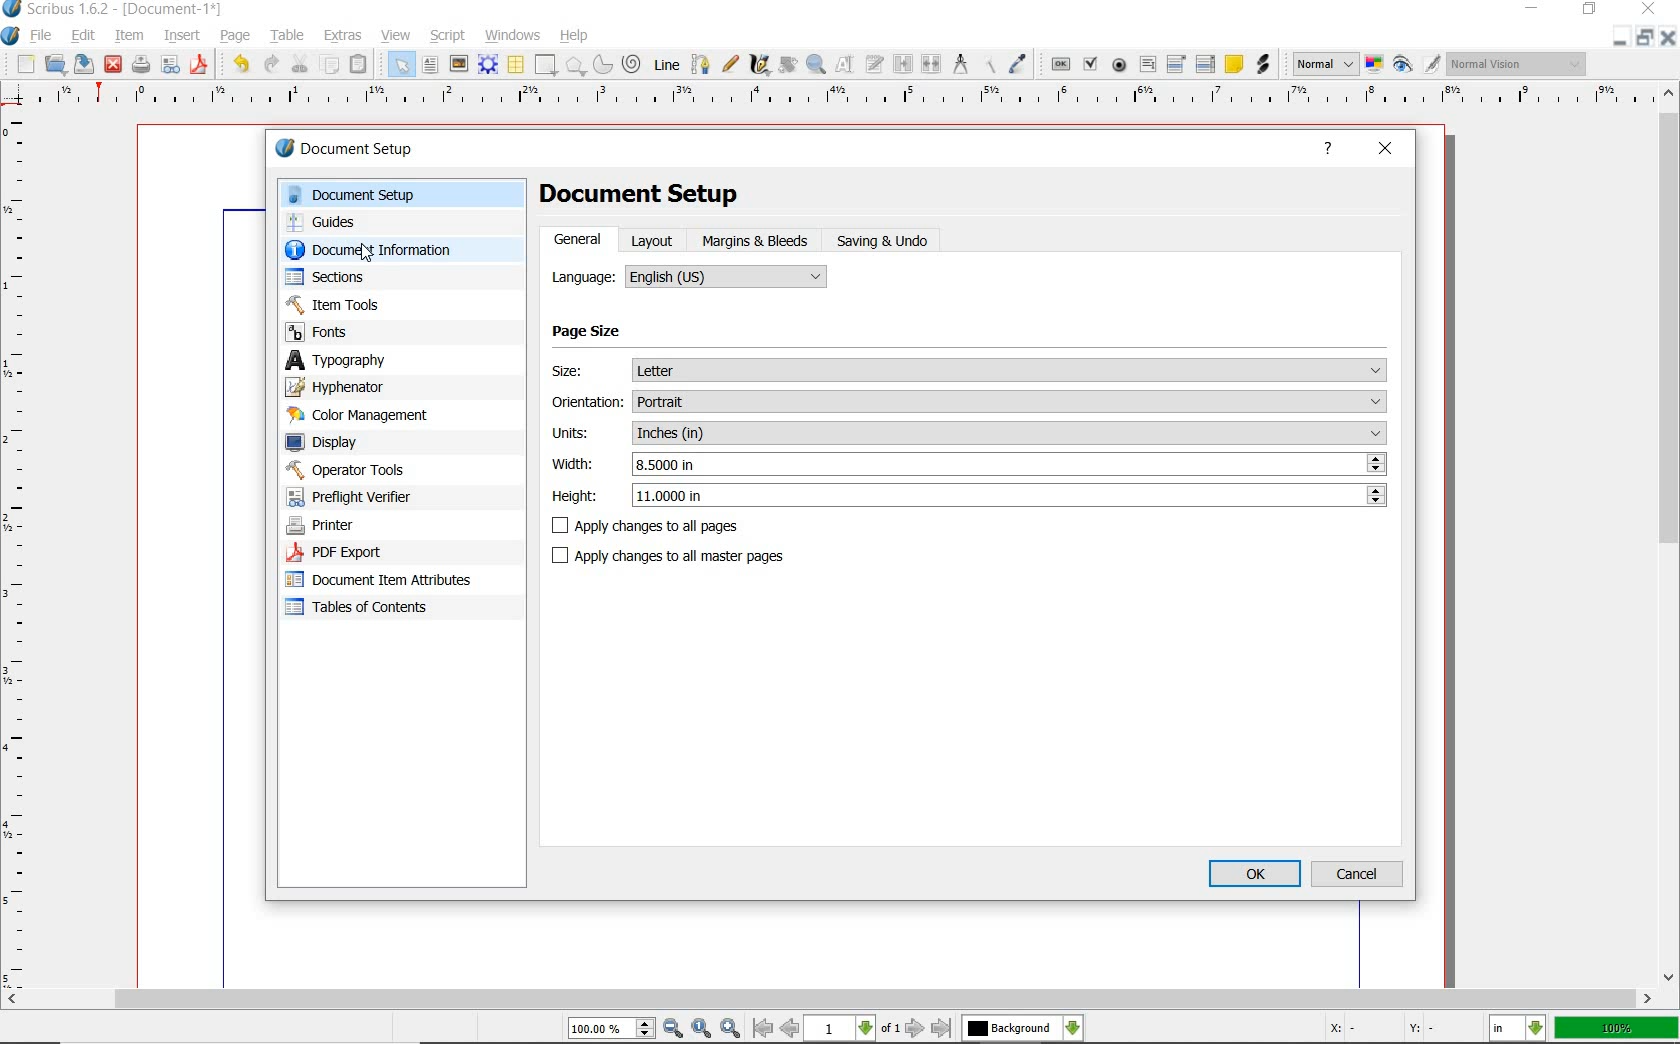 This screenshot has height=1044, width=1680. I want to click on language, so click(688, 278).